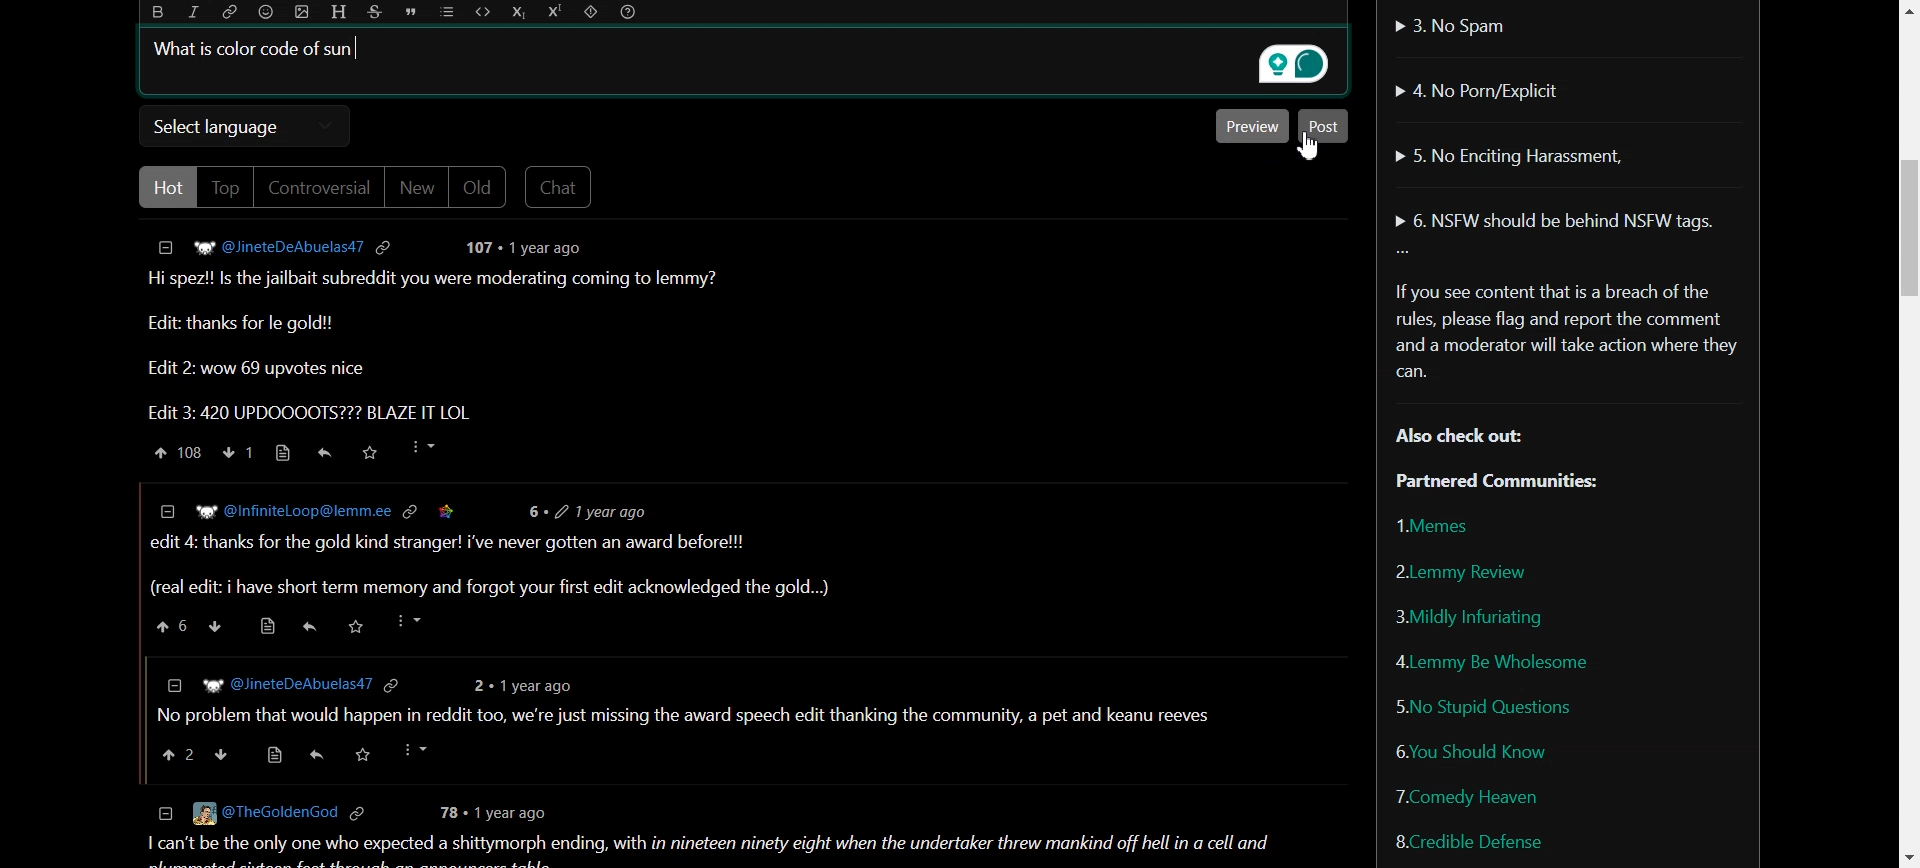 The image size is (1920, 868). I want to click on collapse, so click(165, 815).